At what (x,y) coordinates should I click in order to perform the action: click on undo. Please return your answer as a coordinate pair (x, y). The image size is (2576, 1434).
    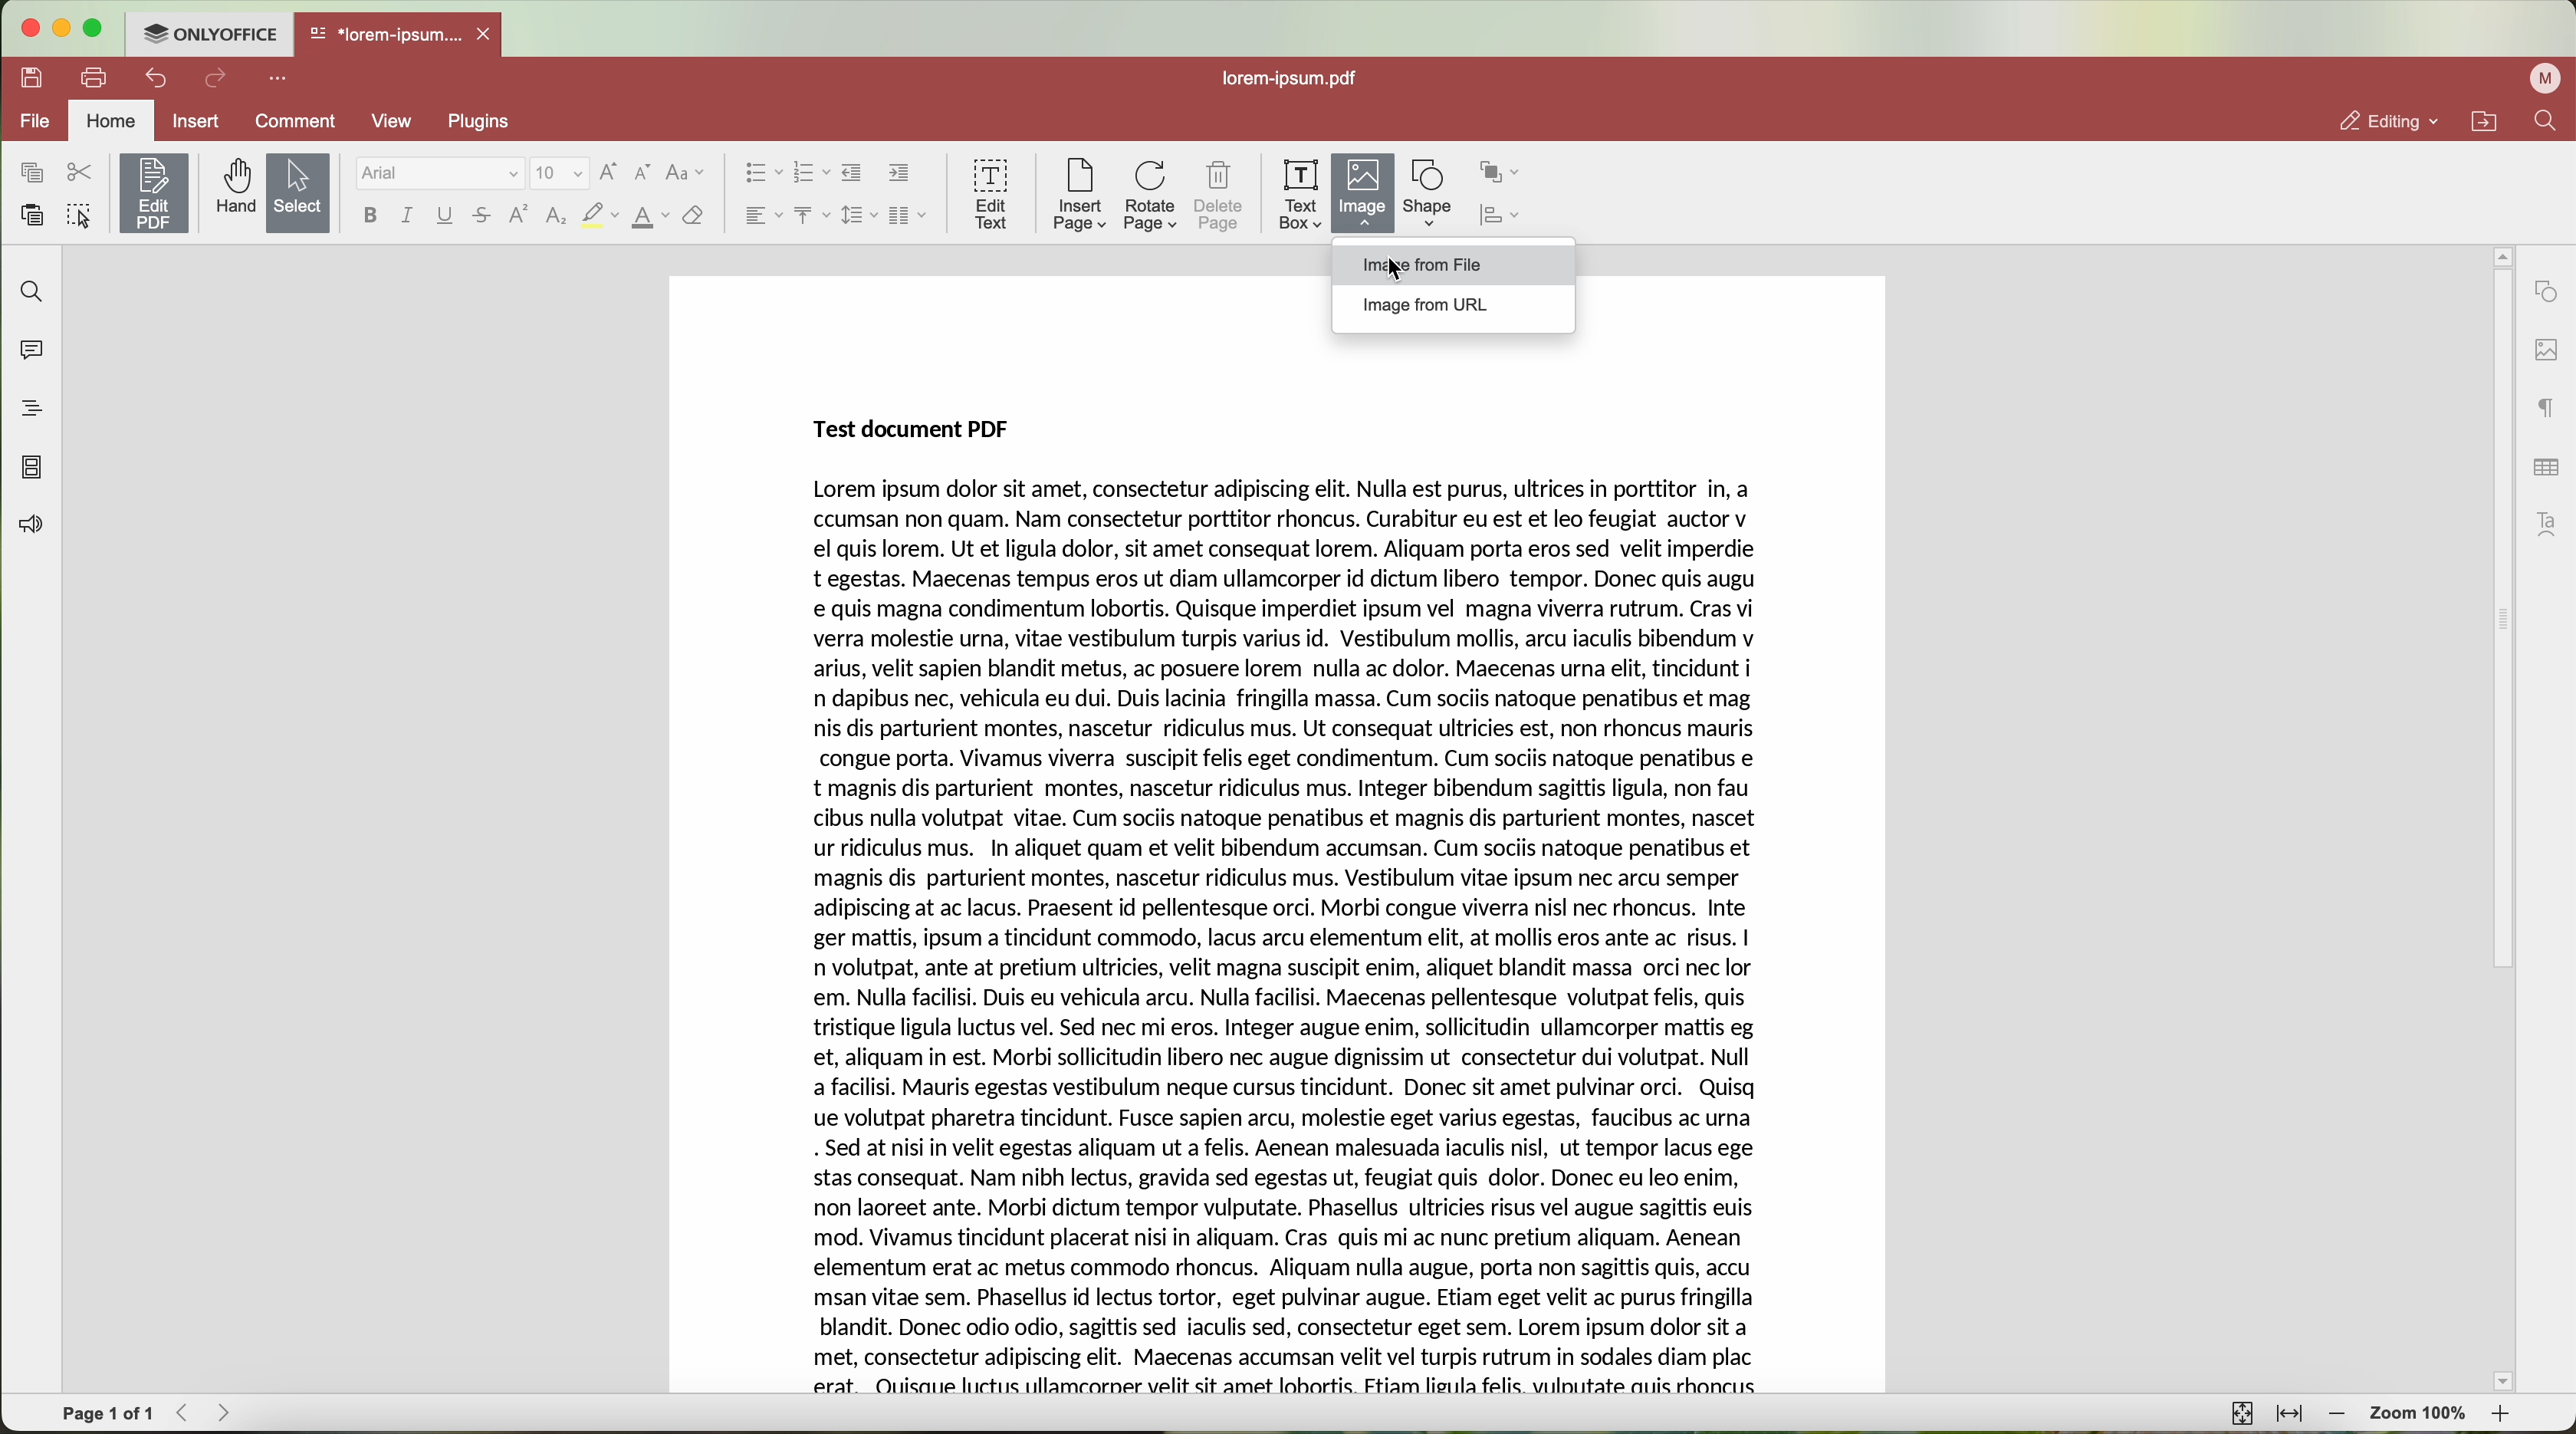
    Looking at the image, I should click on (159, 78).